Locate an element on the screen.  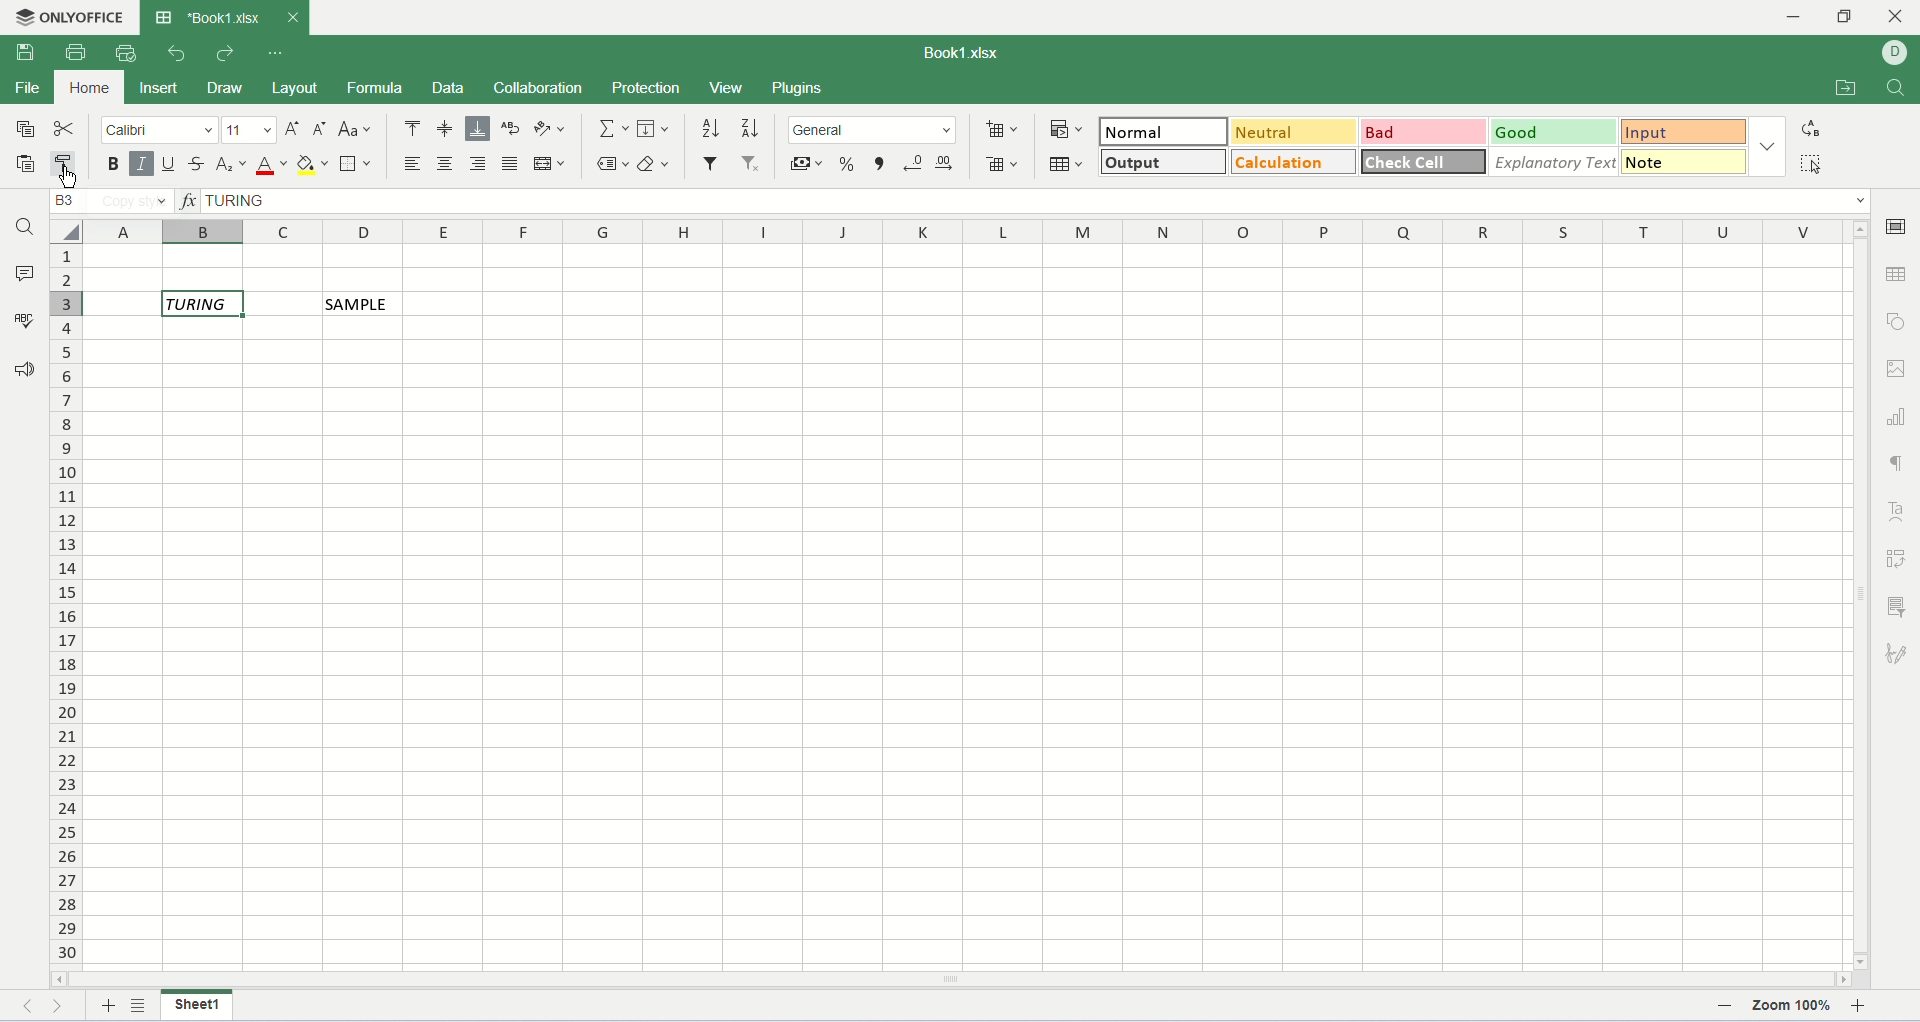
feedback and support is located at coordinates (25, 374).